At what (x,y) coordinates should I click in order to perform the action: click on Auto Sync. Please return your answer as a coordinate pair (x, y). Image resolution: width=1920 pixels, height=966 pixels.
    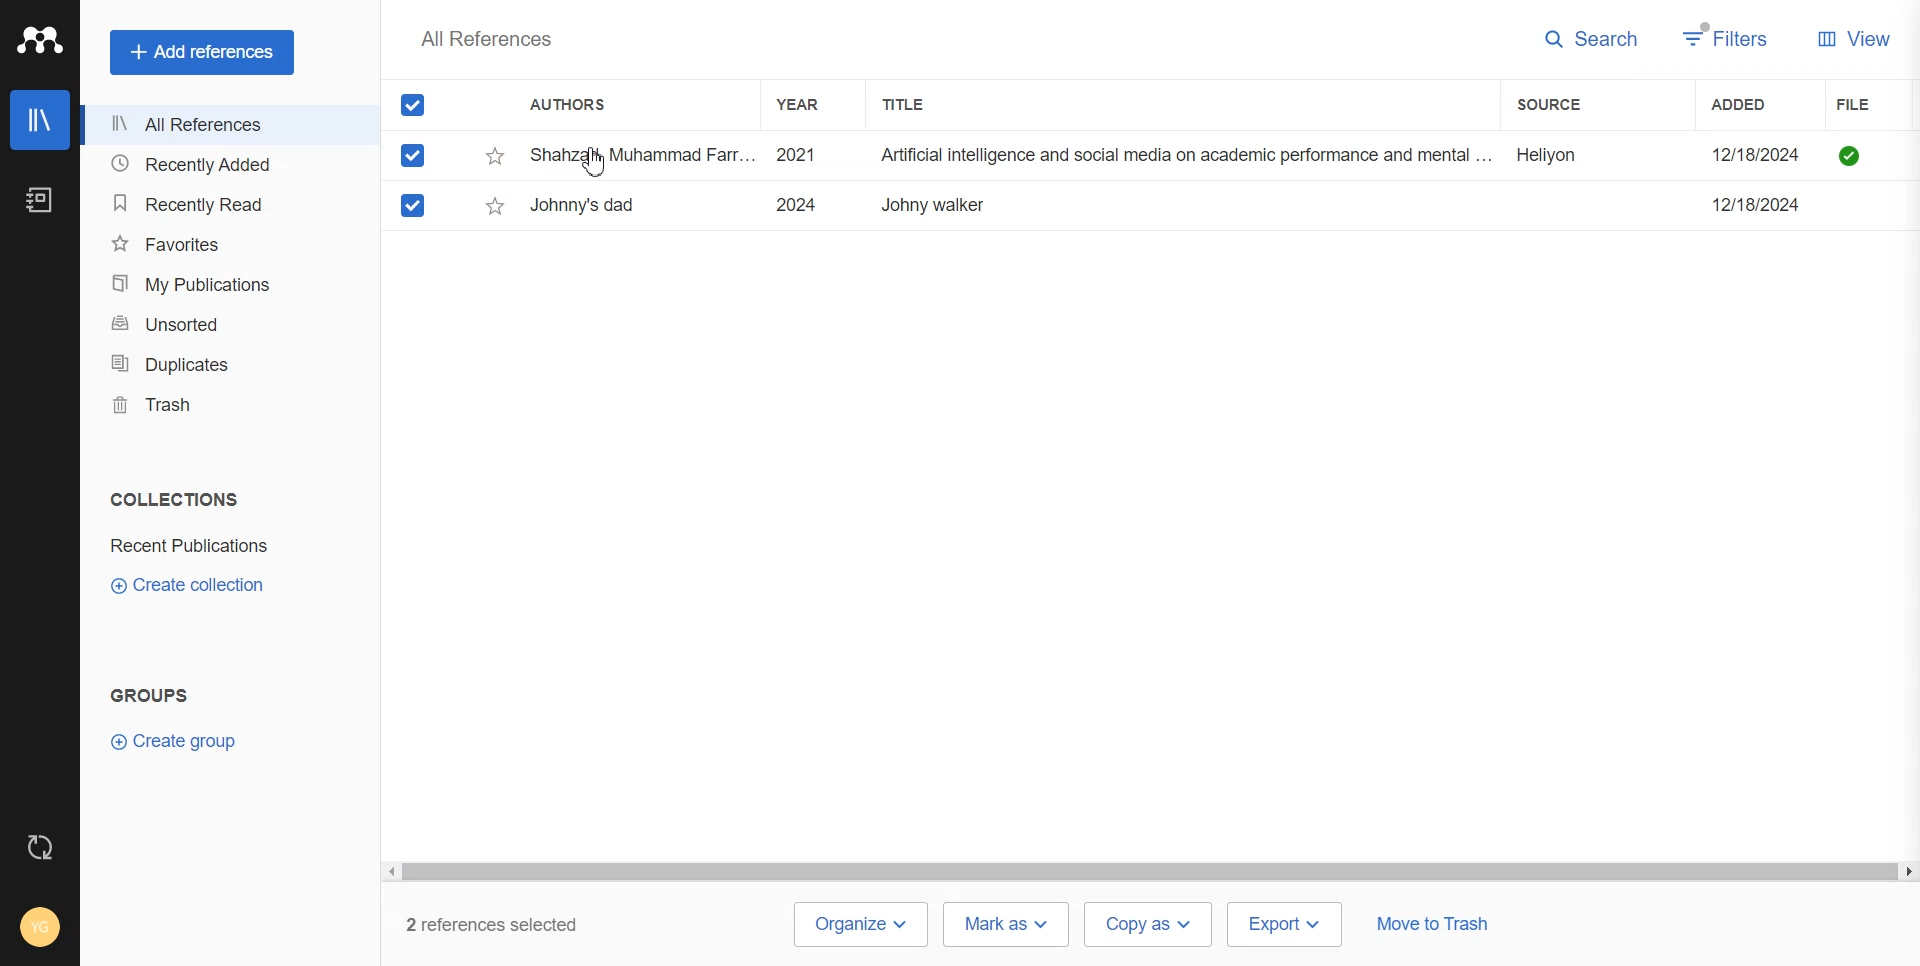
    Looking at the image, I should click on (41, 847).